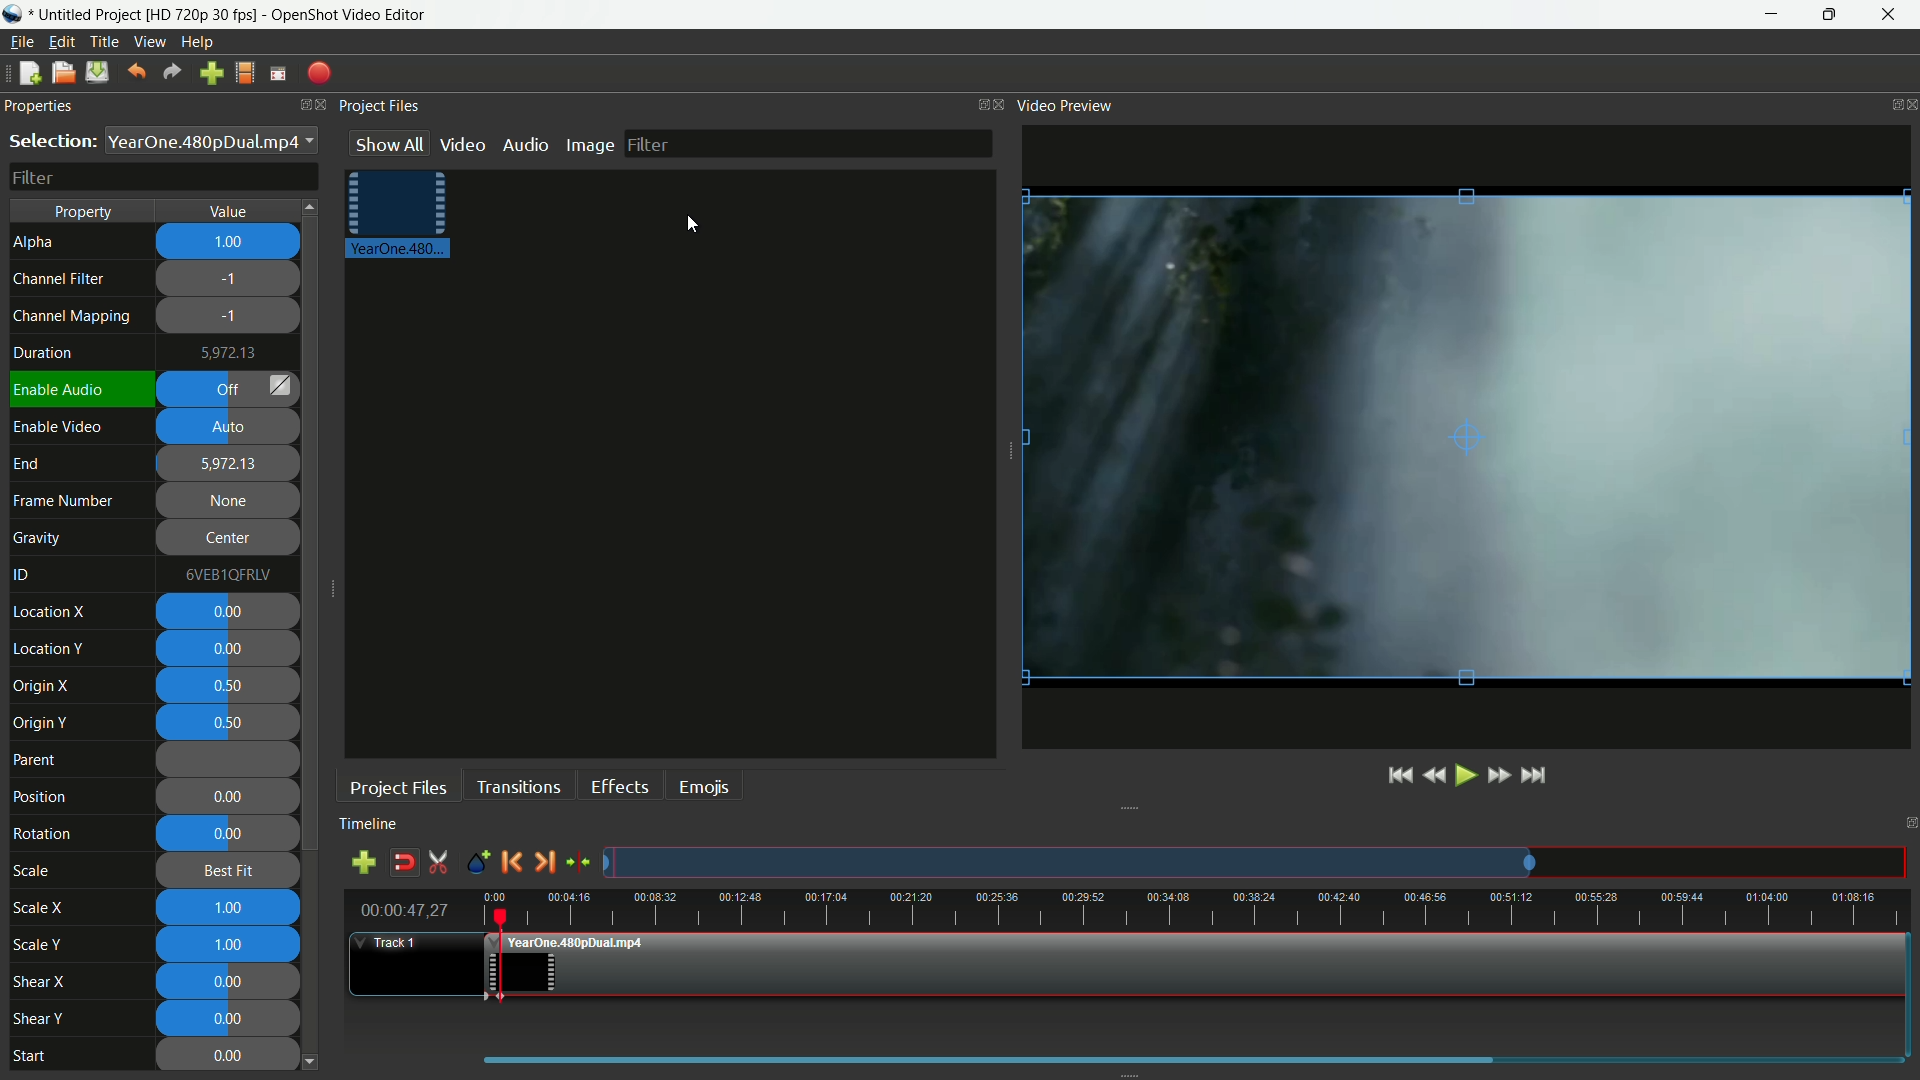  I want to click on 0.00, so click(227, 798).